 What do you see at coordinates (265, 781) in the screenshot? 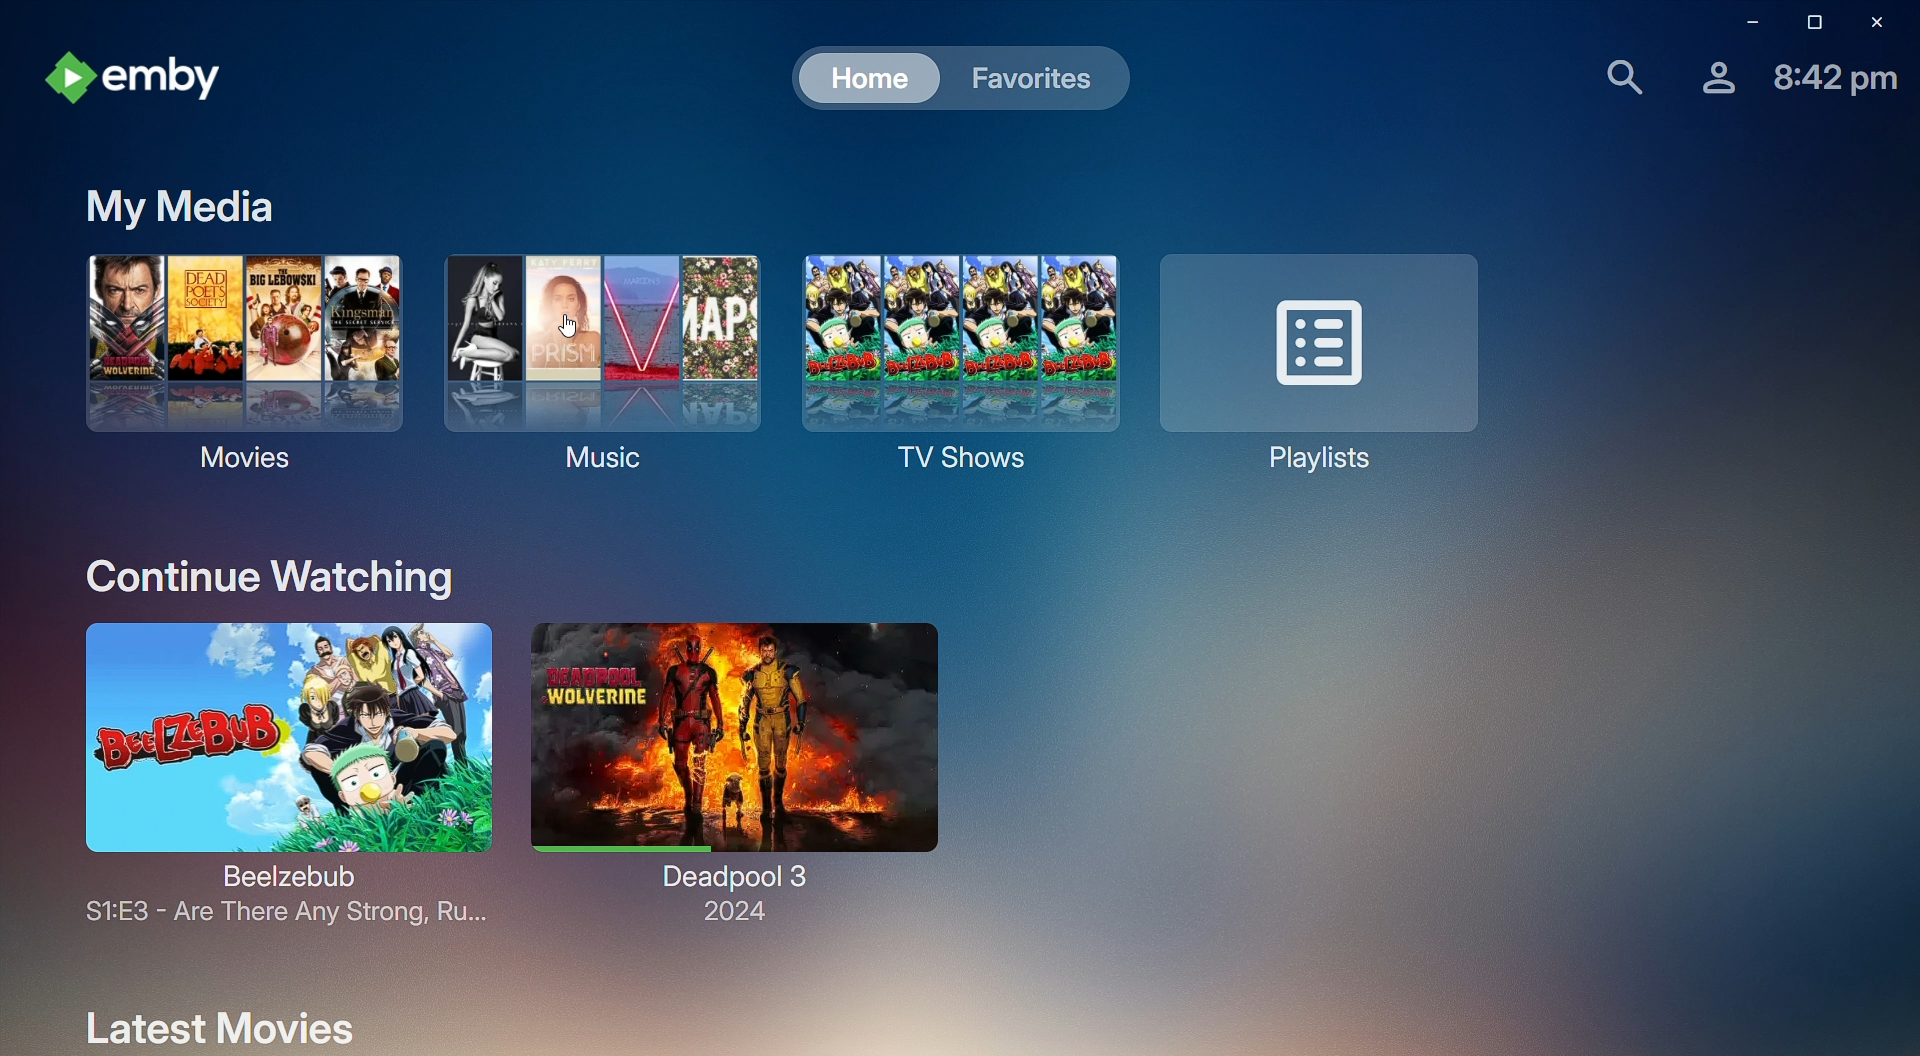
I see `Beelzebub` at bounding box center [265, 781].